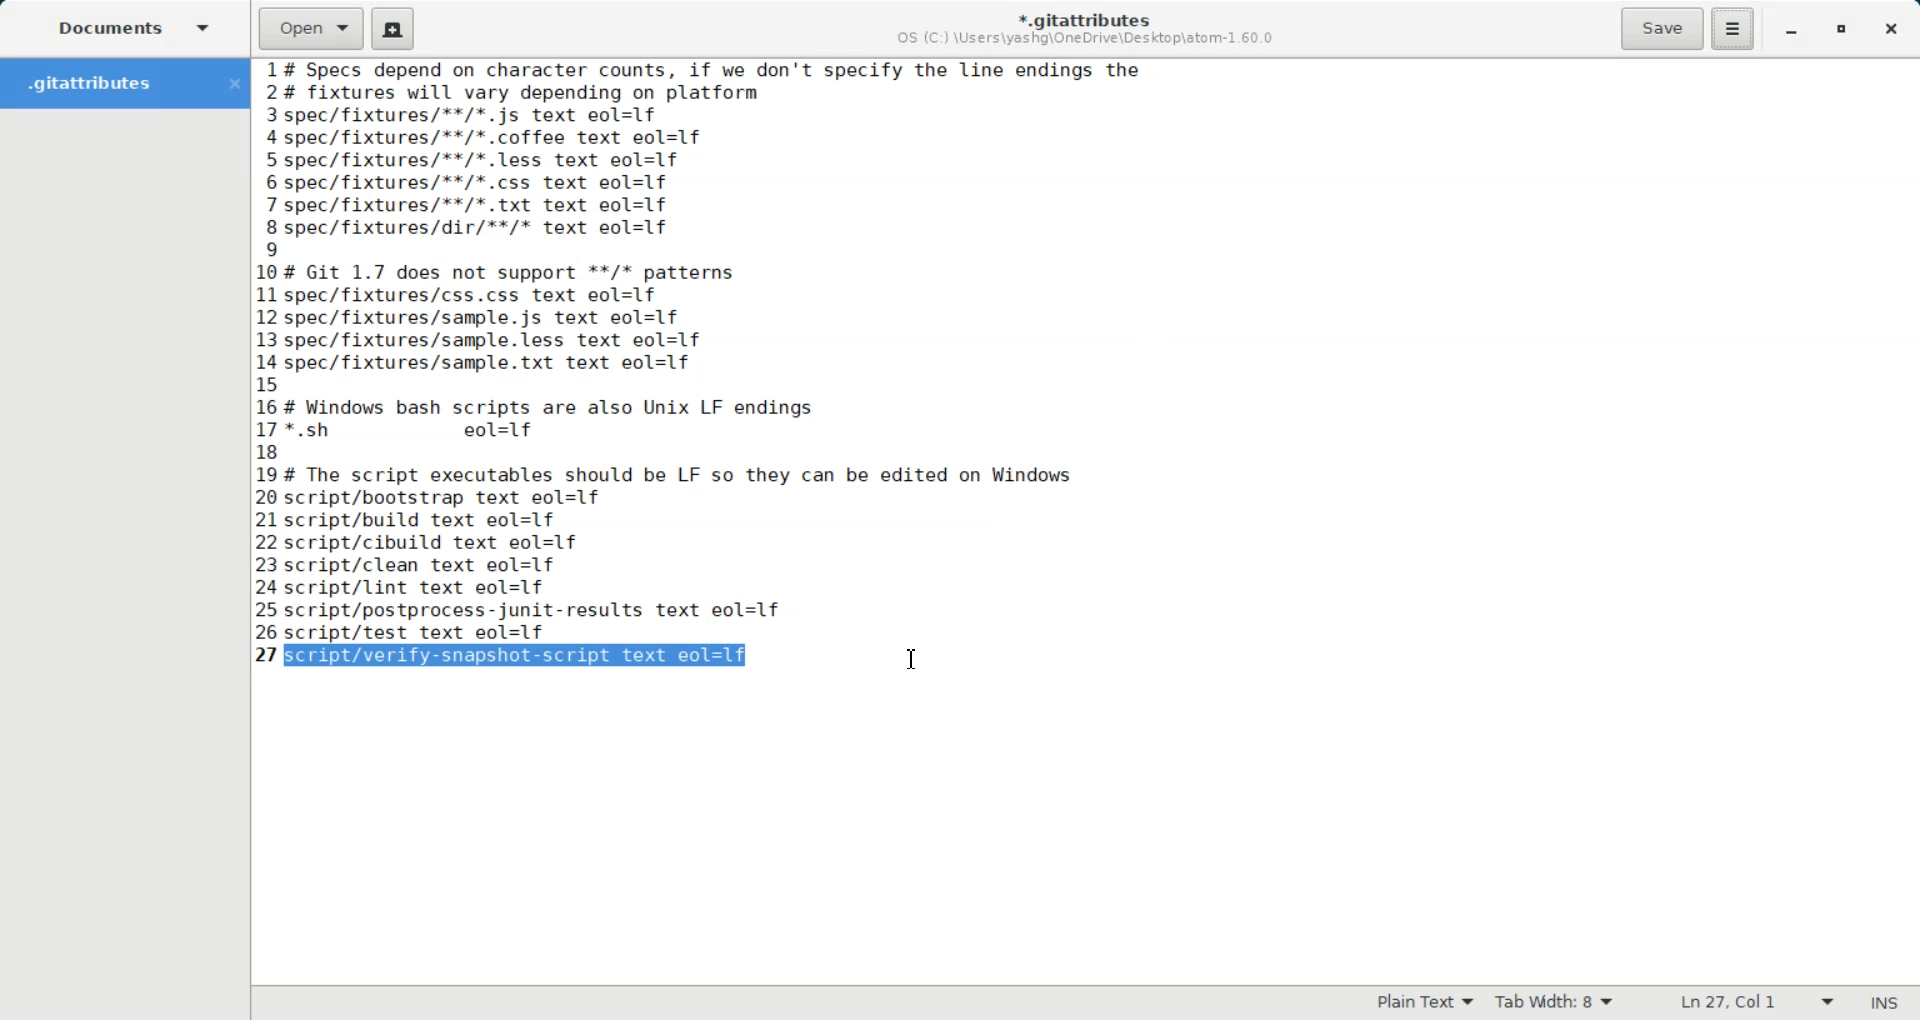 Image resolution: width=1920 pixels, height=1020 pixels. Describe the element at coordinates (104, 83) in the screenshot. I see `Folder` at that location.